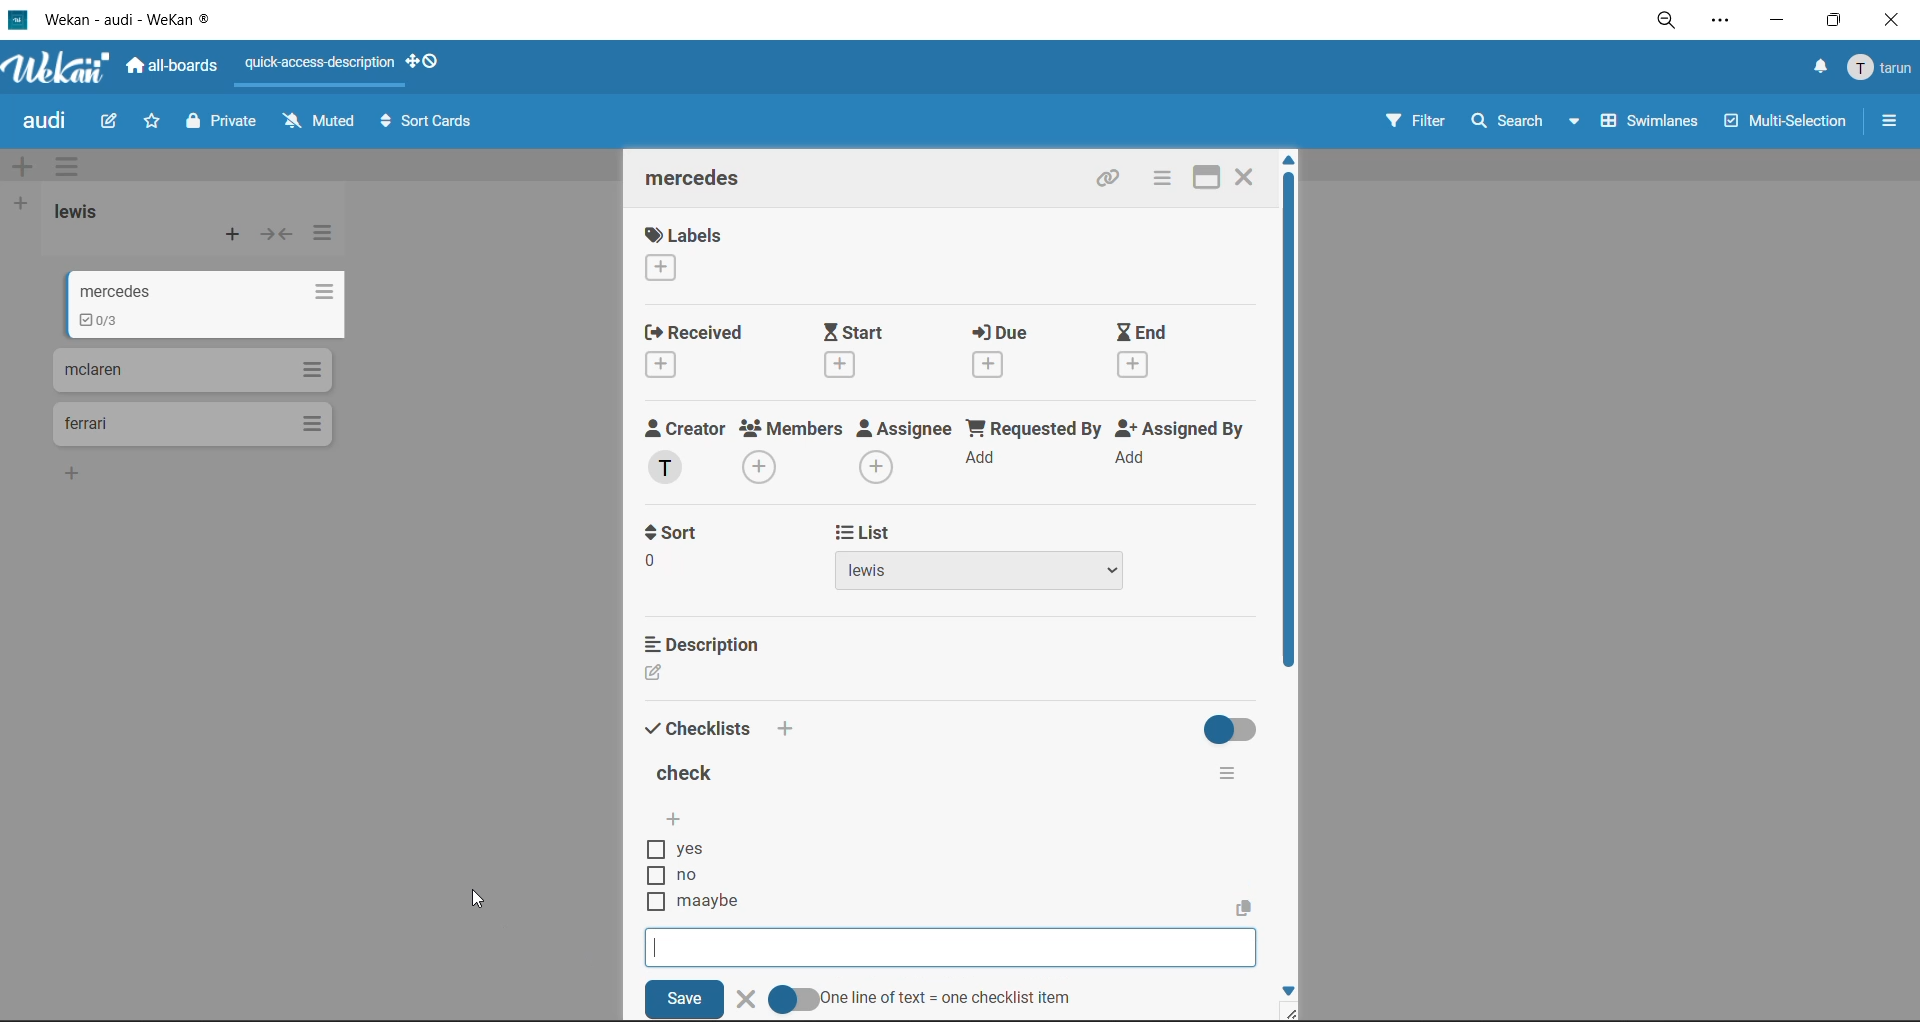 The height and width of the screenshot is (1022, 1920). What do you see at coordinates (747, 998) in the screenshot?
I see `delete` at bounding box center [747, 998].